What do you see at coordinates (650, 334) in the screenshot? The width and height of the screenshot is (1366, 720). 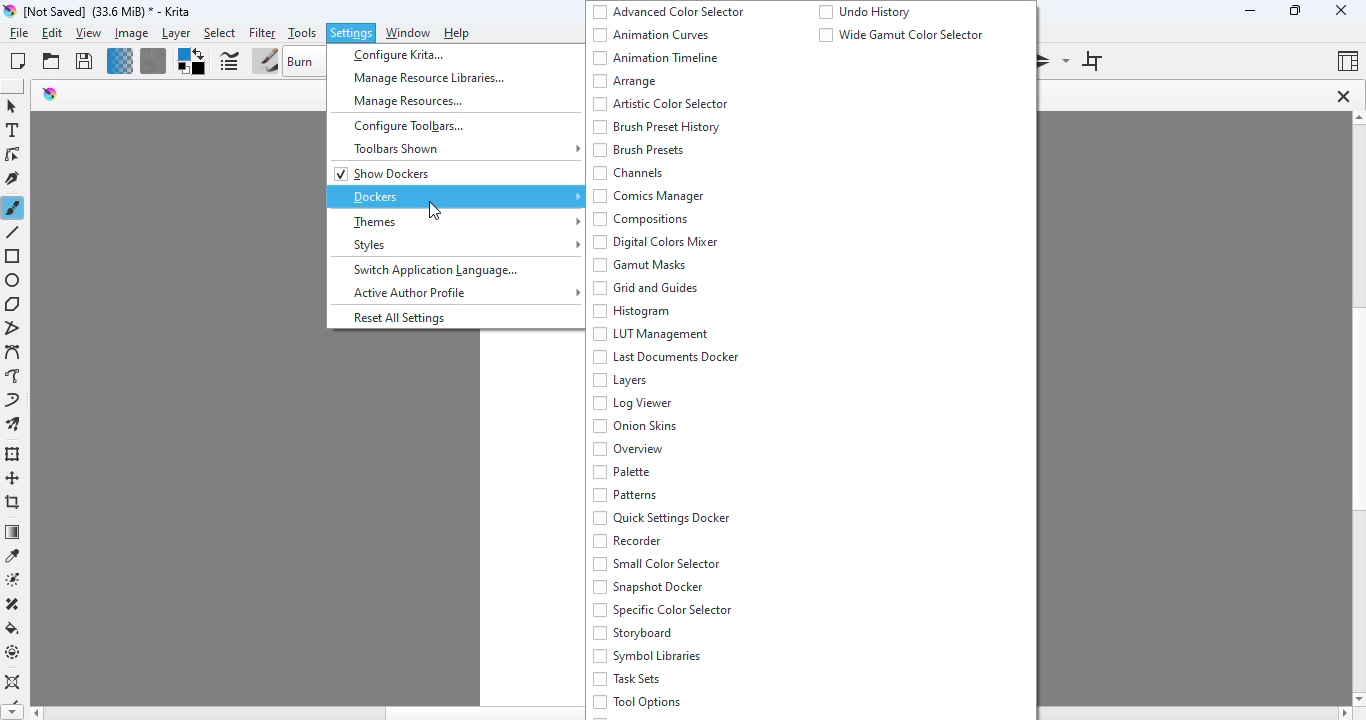 I see `LUT Management` at bounding box center [650, 334].